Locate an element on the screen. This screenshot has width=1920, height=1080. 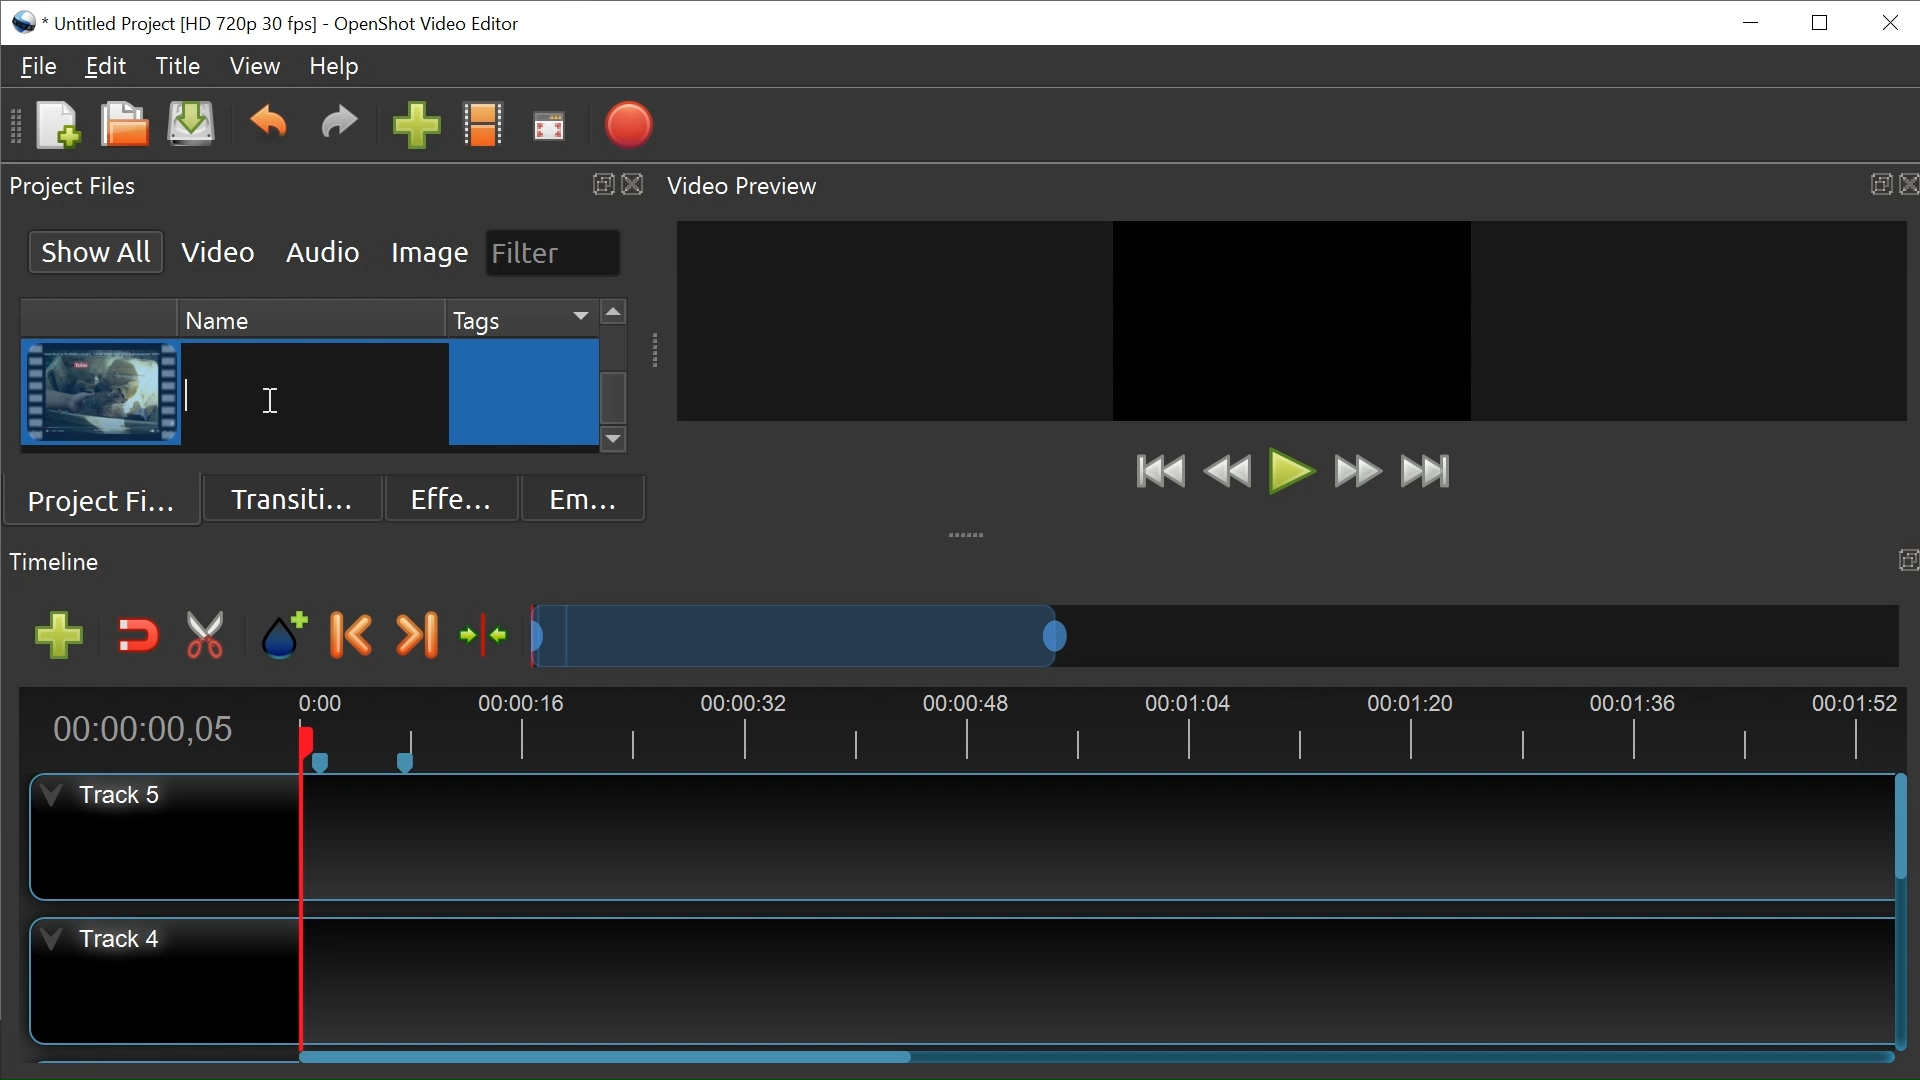
Fast Forward is located at coordinates (1357, 473).